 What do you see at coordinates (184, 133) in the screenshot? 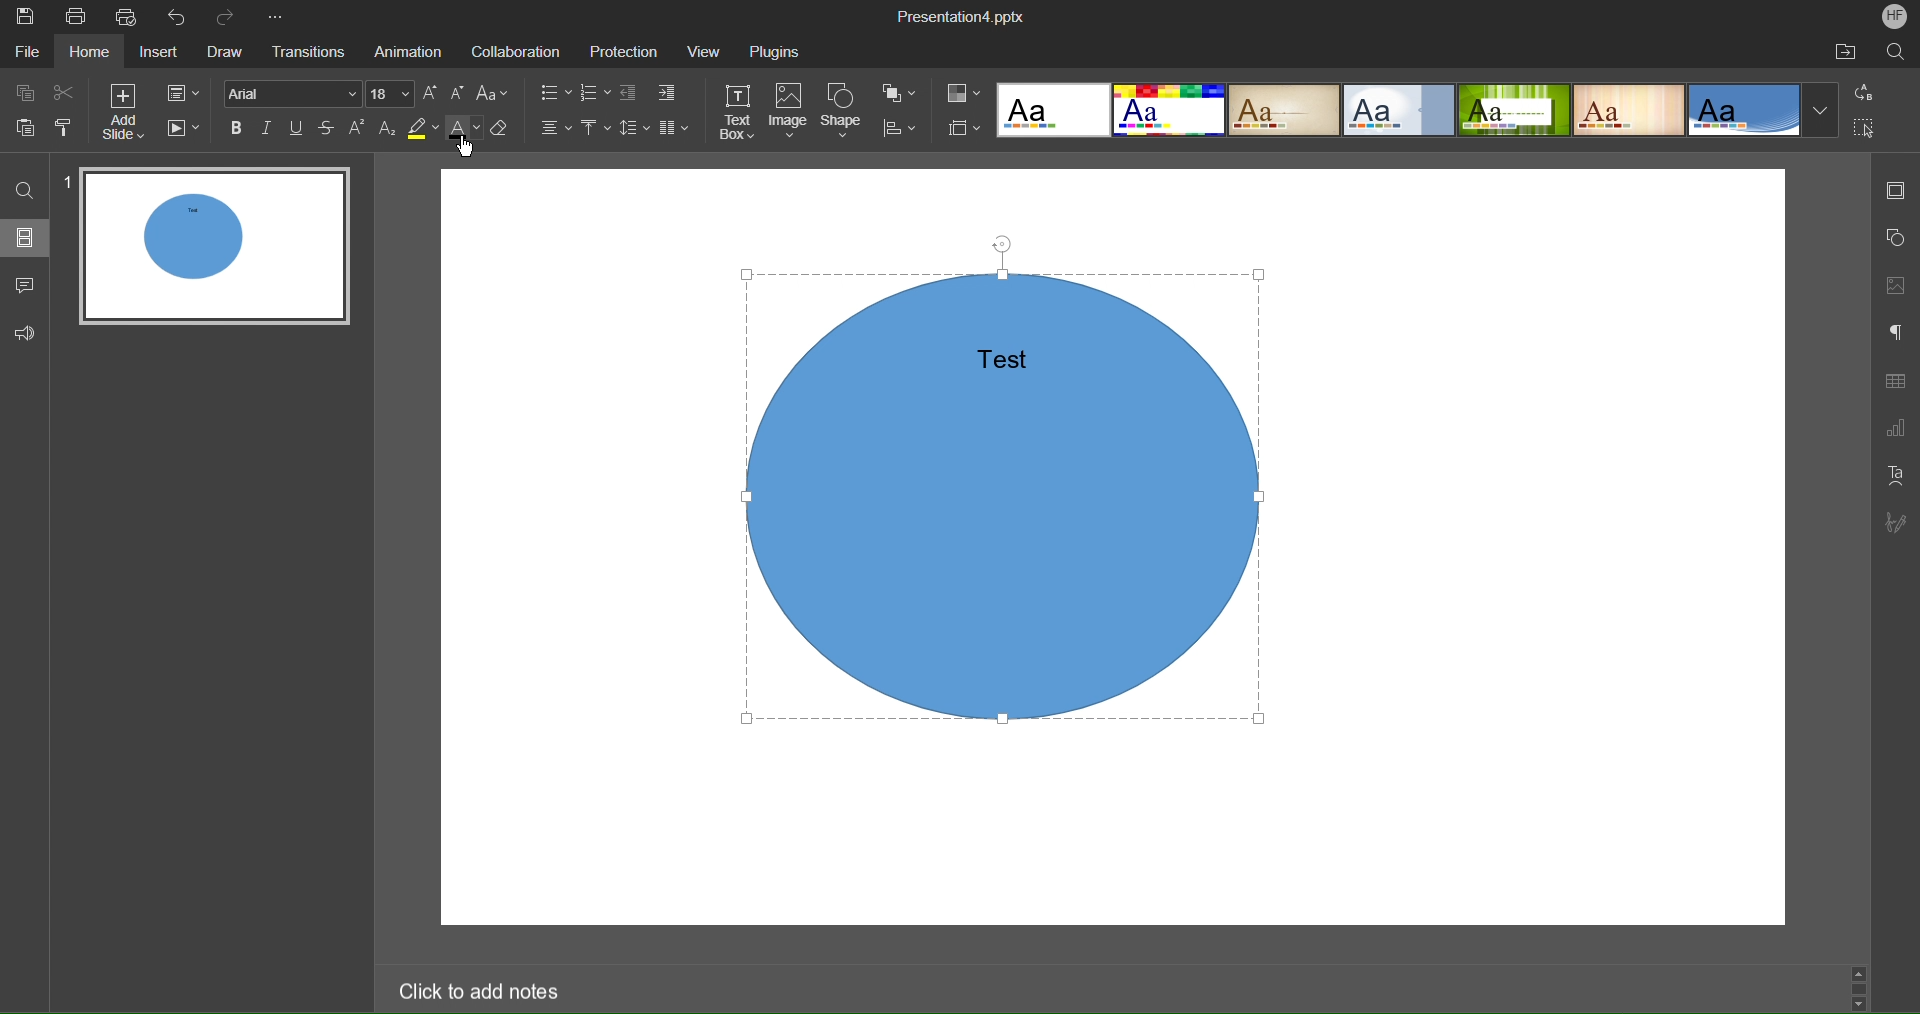
I see `Playback` at bounding box center [184, 133].